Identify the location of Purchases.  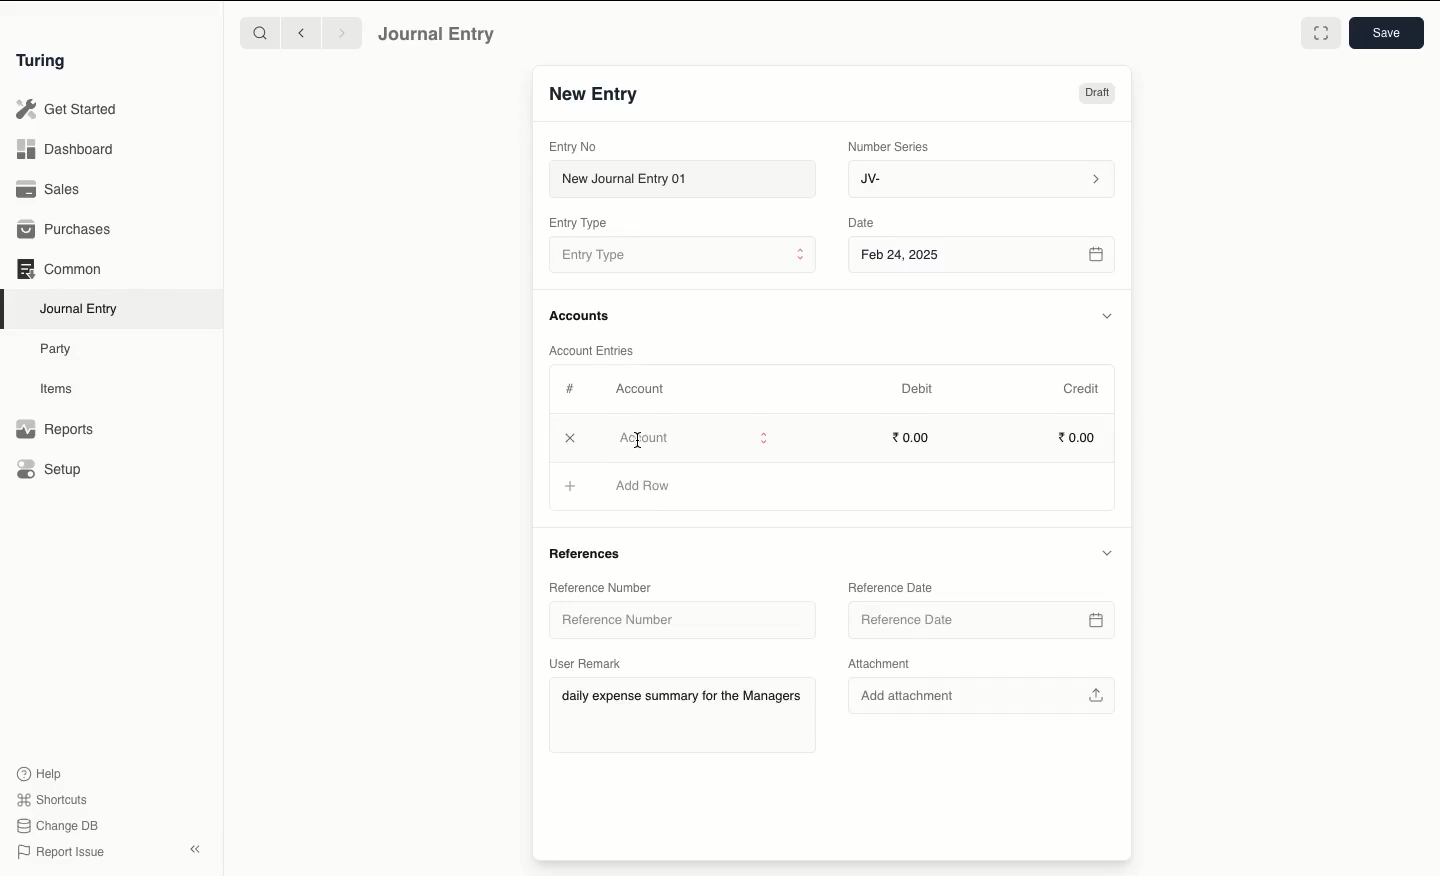
(65, 231).